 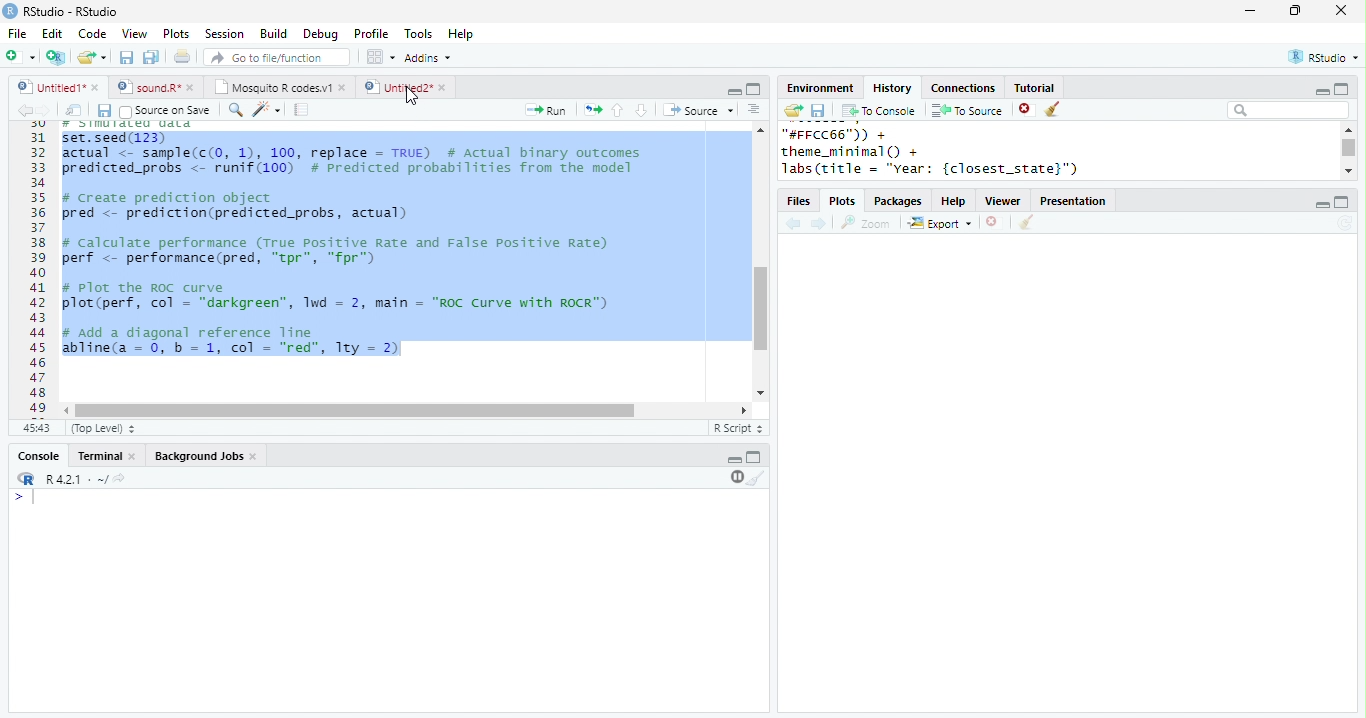 I want to click on open file, so click(x=92, y=57).